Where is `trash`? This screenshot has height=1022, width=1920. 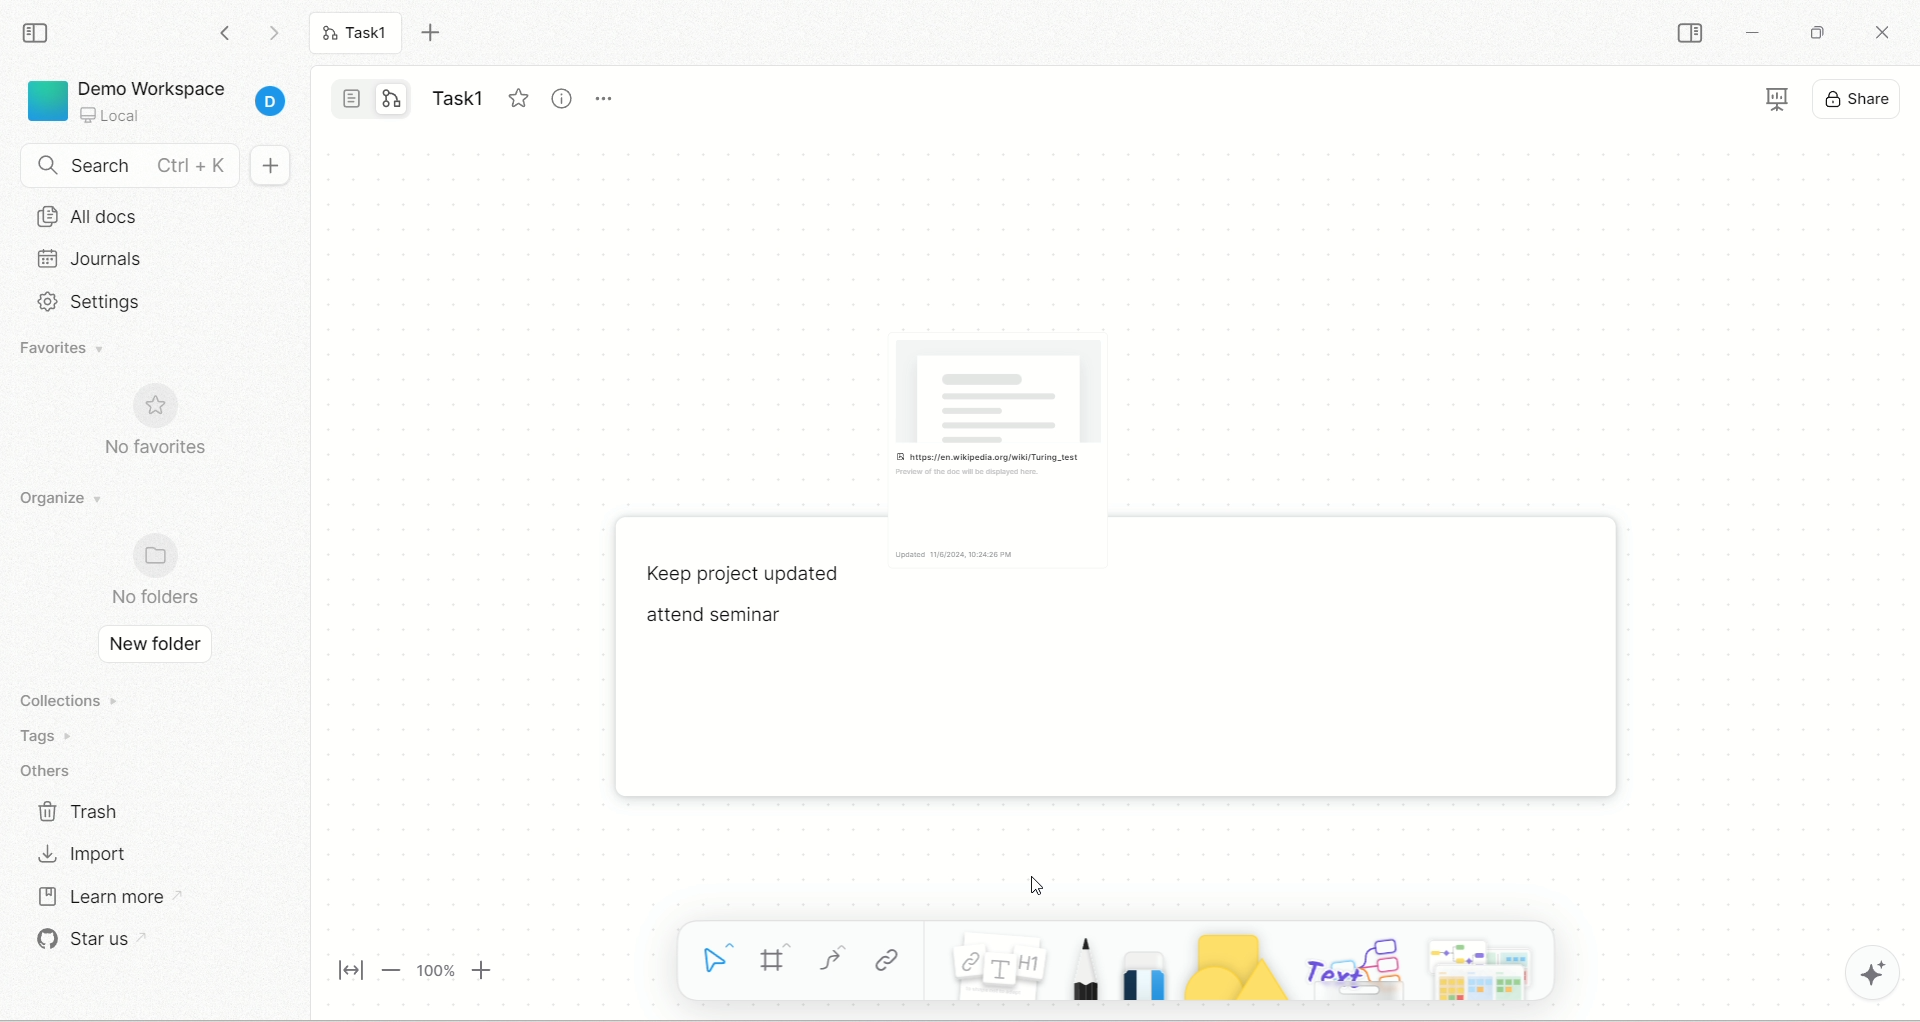 trash is located at coordinates (81, 809).